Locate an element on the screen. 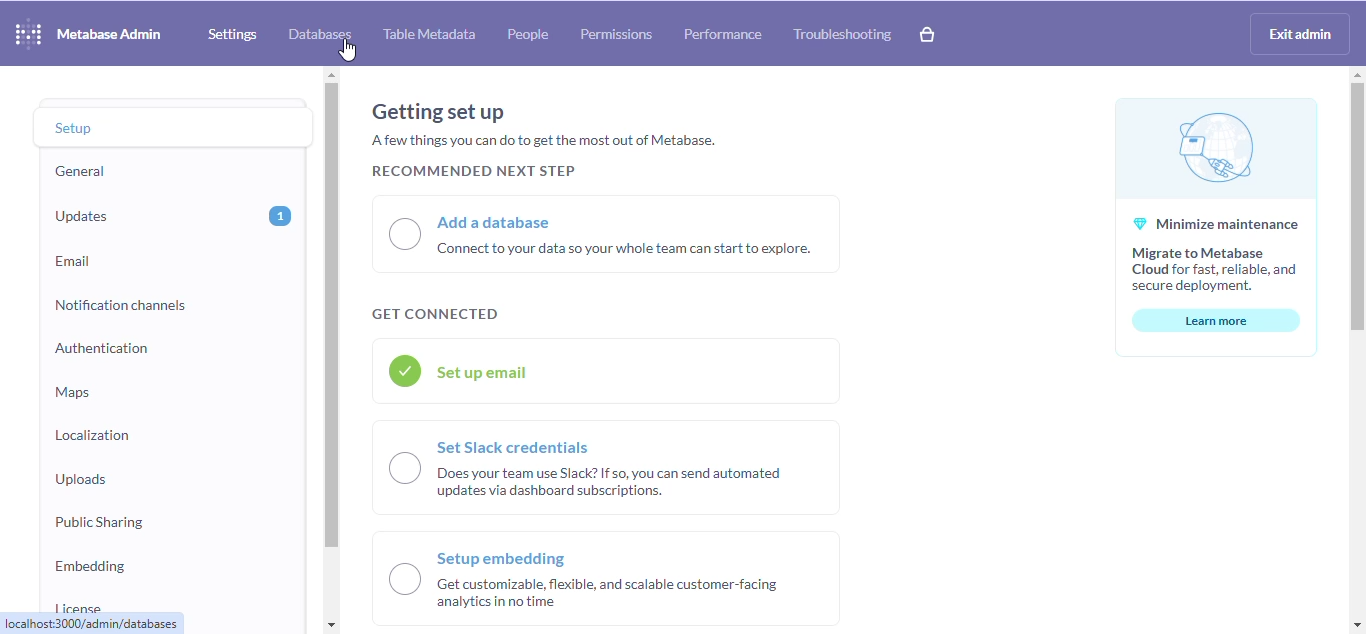  notification channels is located at coordinates (121, 306).